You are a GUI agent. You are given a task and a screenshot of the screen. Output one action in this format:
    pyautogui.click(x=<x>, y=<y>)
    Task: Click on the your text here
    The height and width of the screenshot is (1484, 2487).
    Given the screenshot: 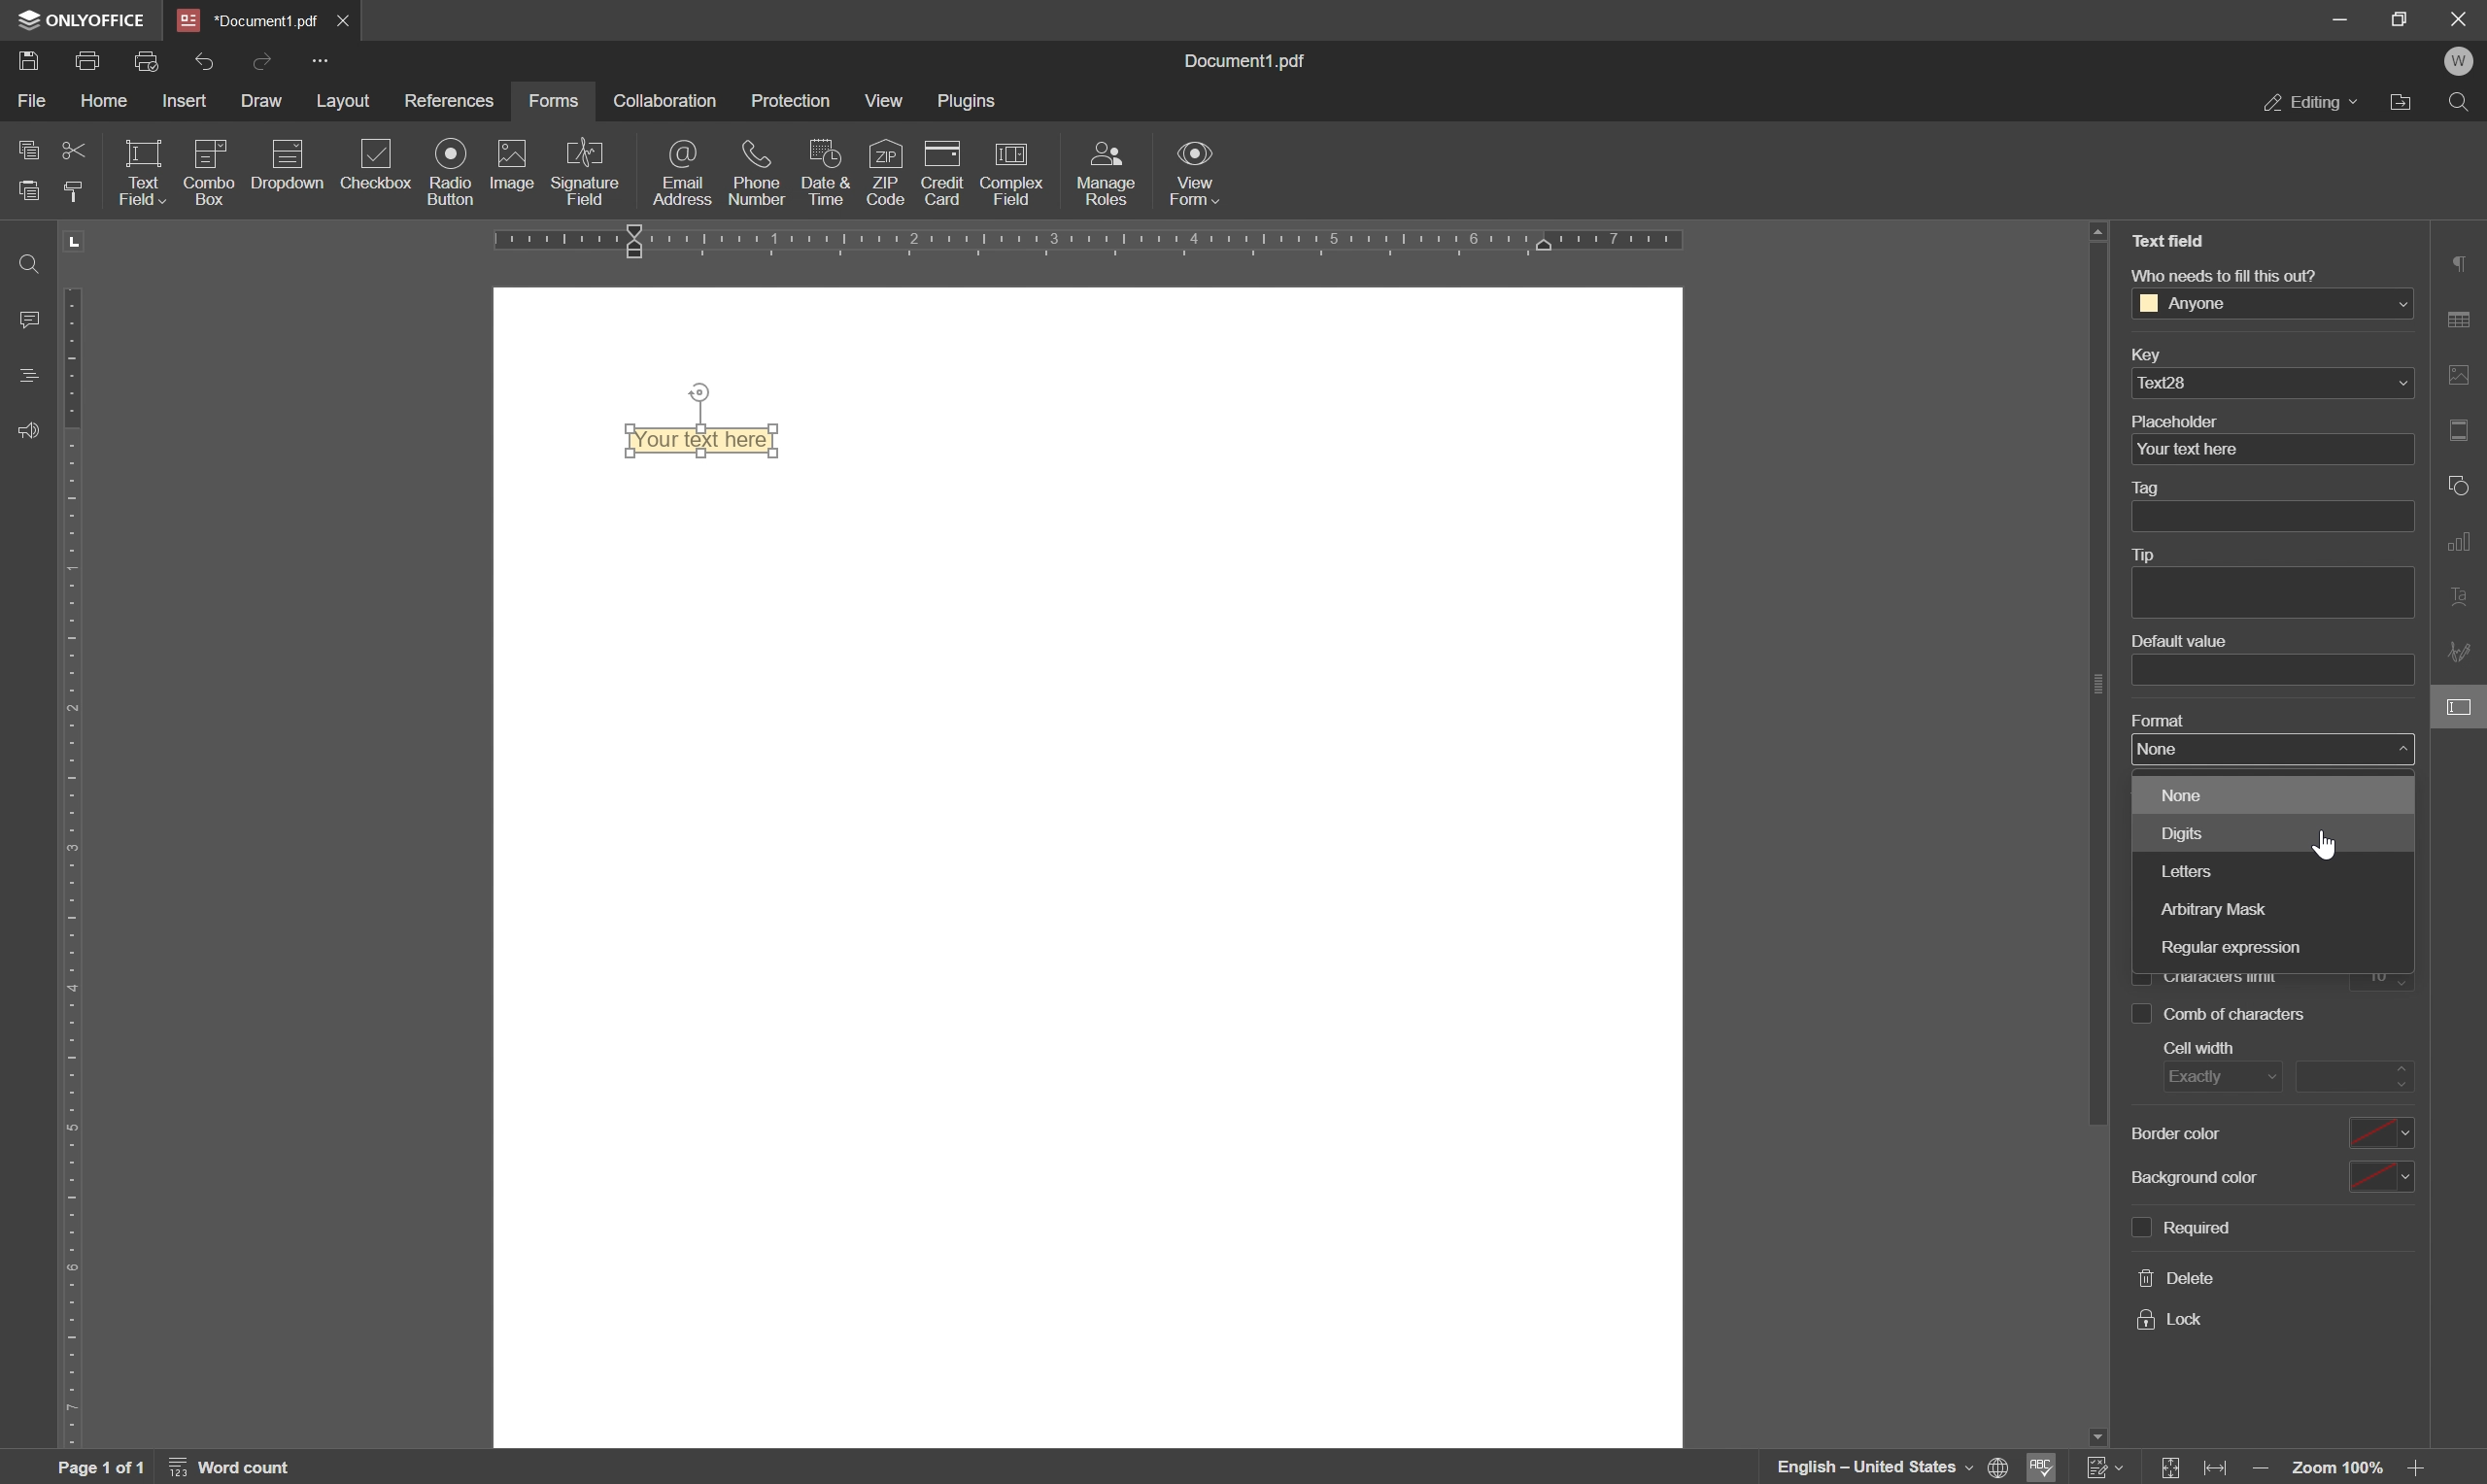 What is the action you would take?
    pyautogui.click(x=2267, y=451)
    